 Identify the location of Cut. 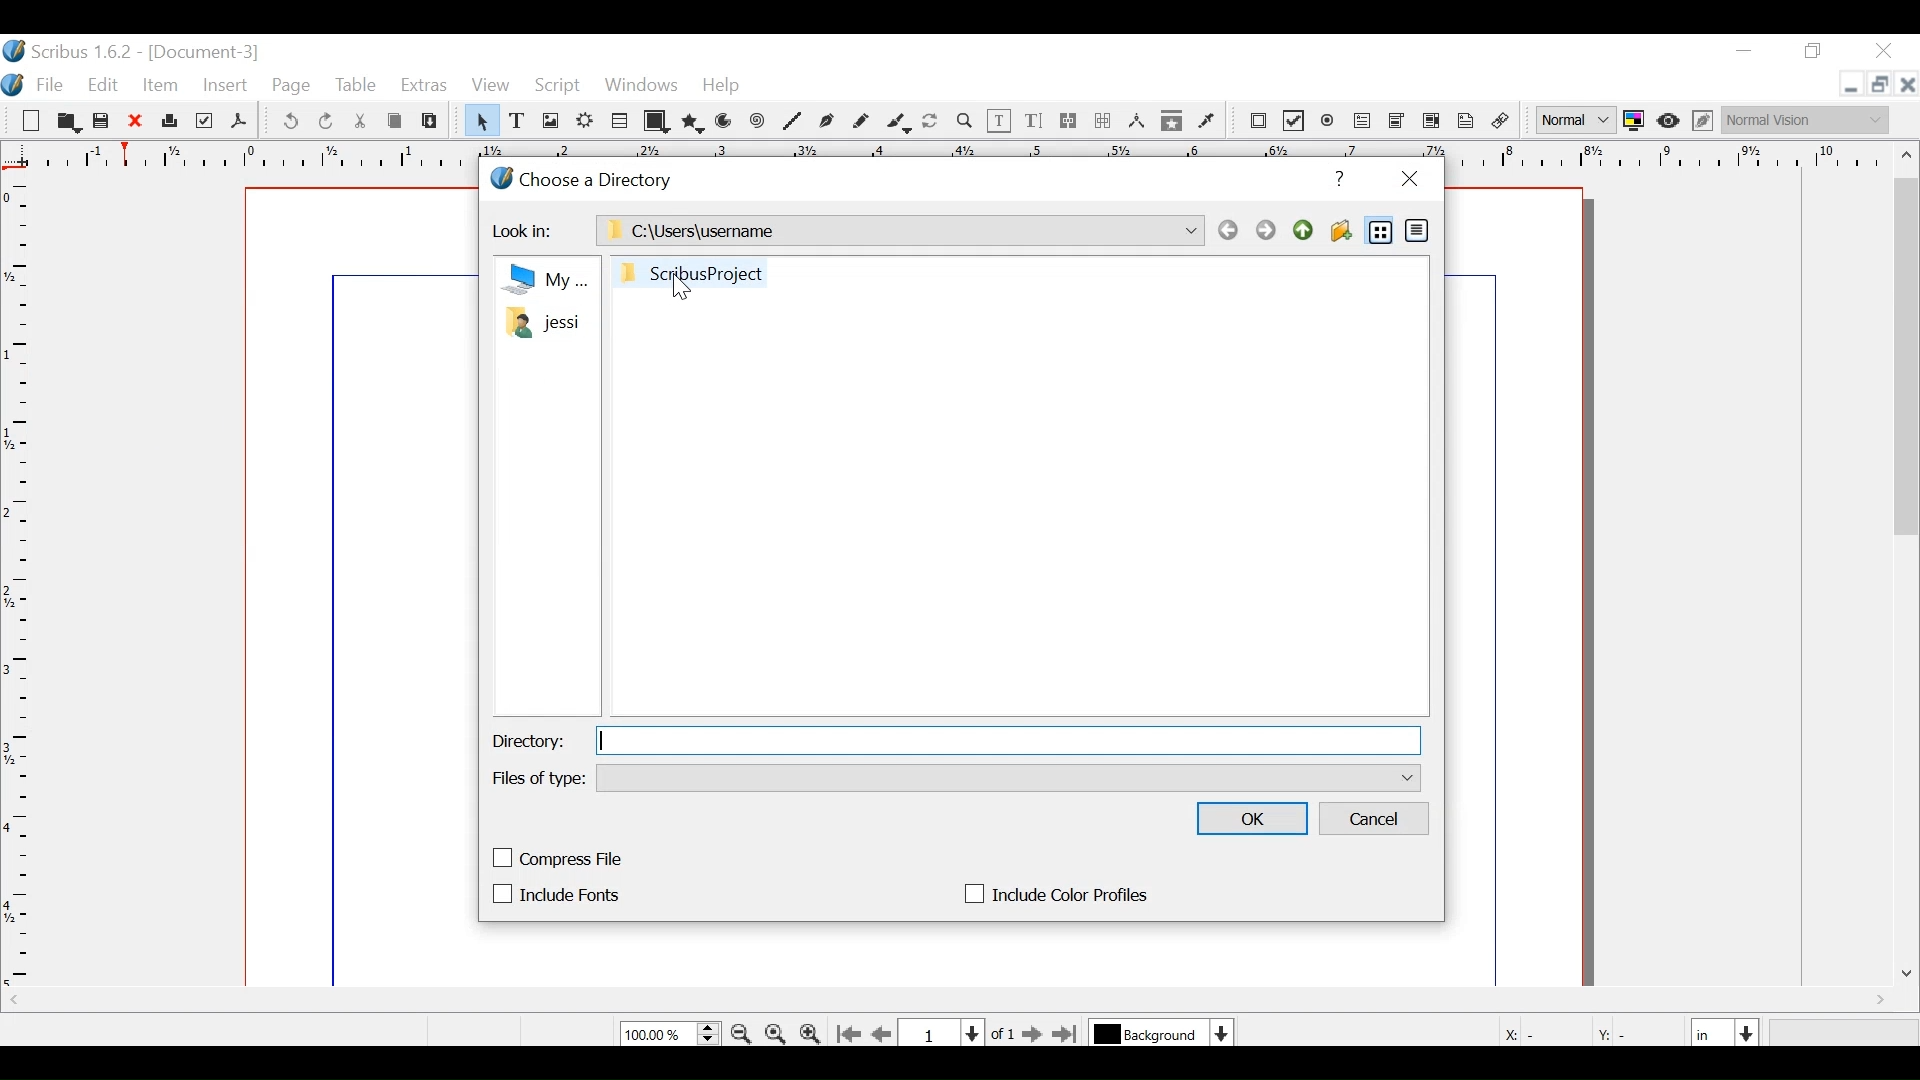
(362, 122).